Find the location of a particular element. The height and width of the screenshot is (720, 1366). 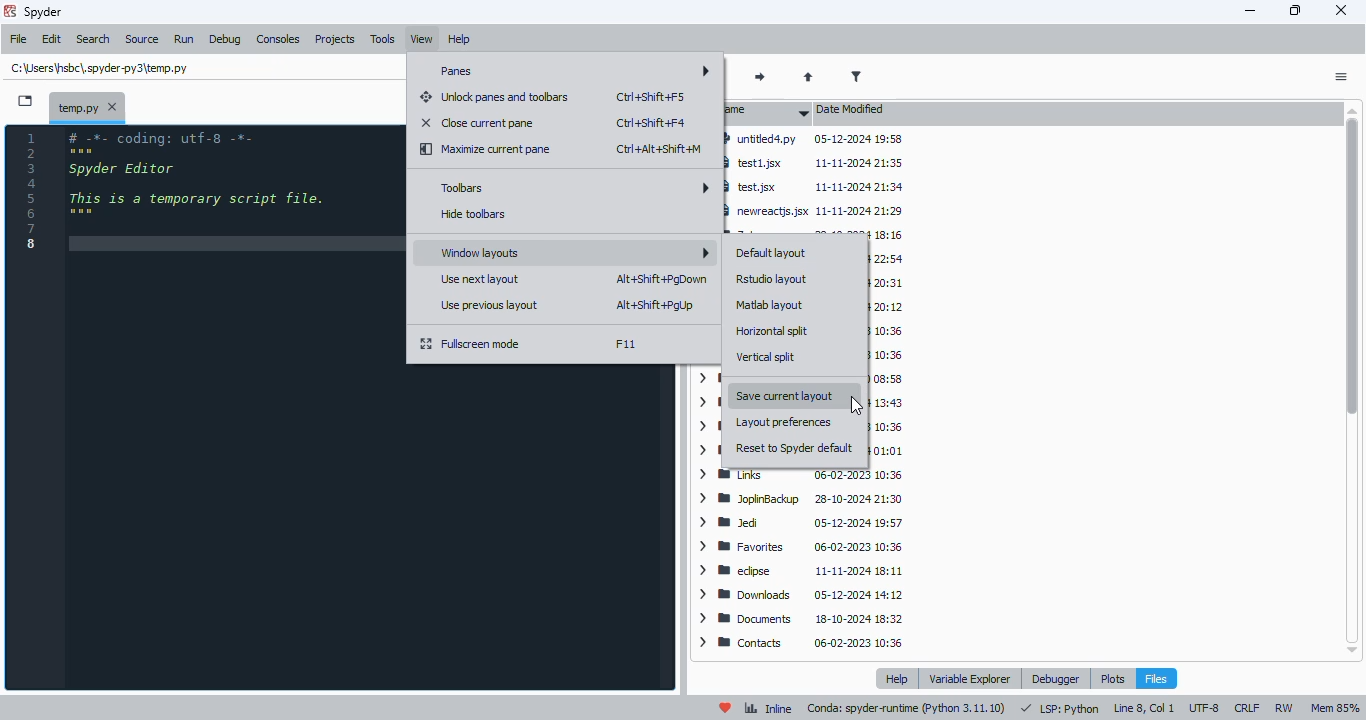

search is located at coordinates (95, 39).